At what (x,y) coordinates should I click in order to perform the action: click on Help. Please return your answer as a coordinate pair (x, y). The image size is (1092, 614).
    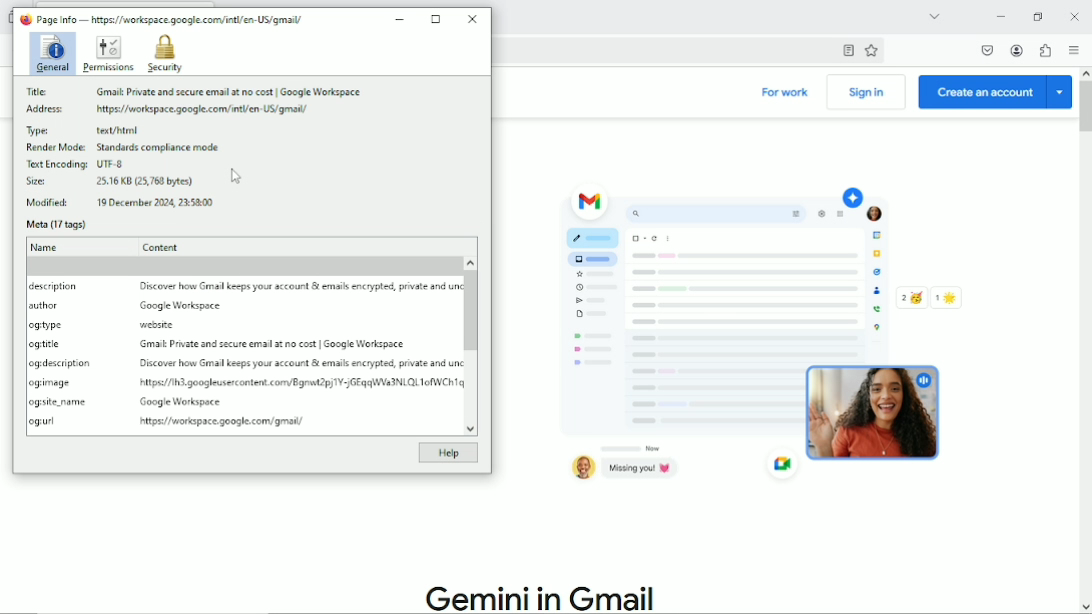
    Looking at the image, I should click on (449, 453).